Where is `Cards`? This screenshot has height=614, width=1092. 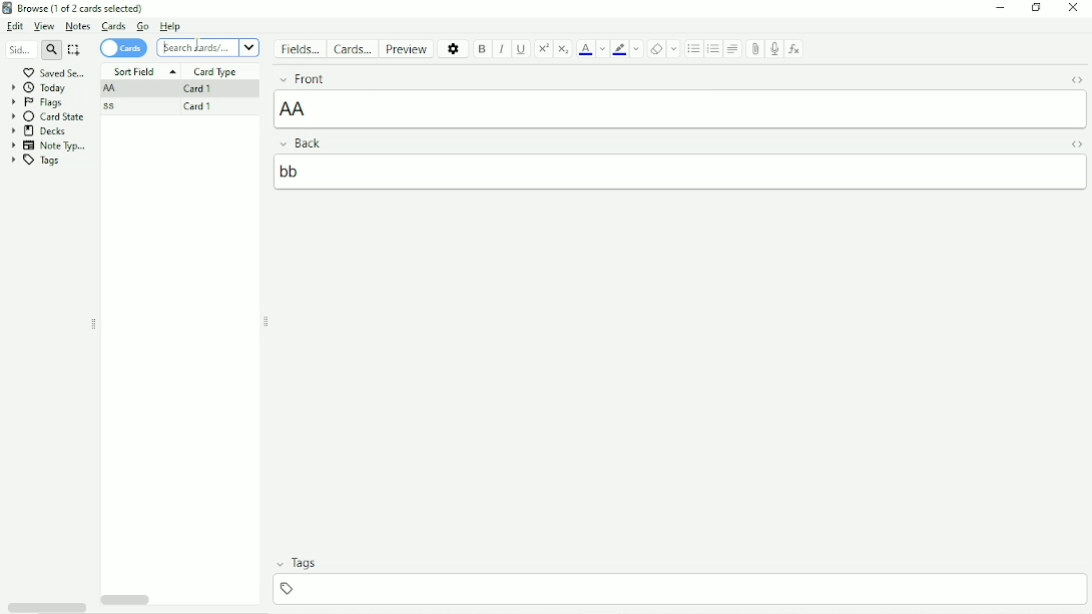 Cards is located at coordinates (356, 48).